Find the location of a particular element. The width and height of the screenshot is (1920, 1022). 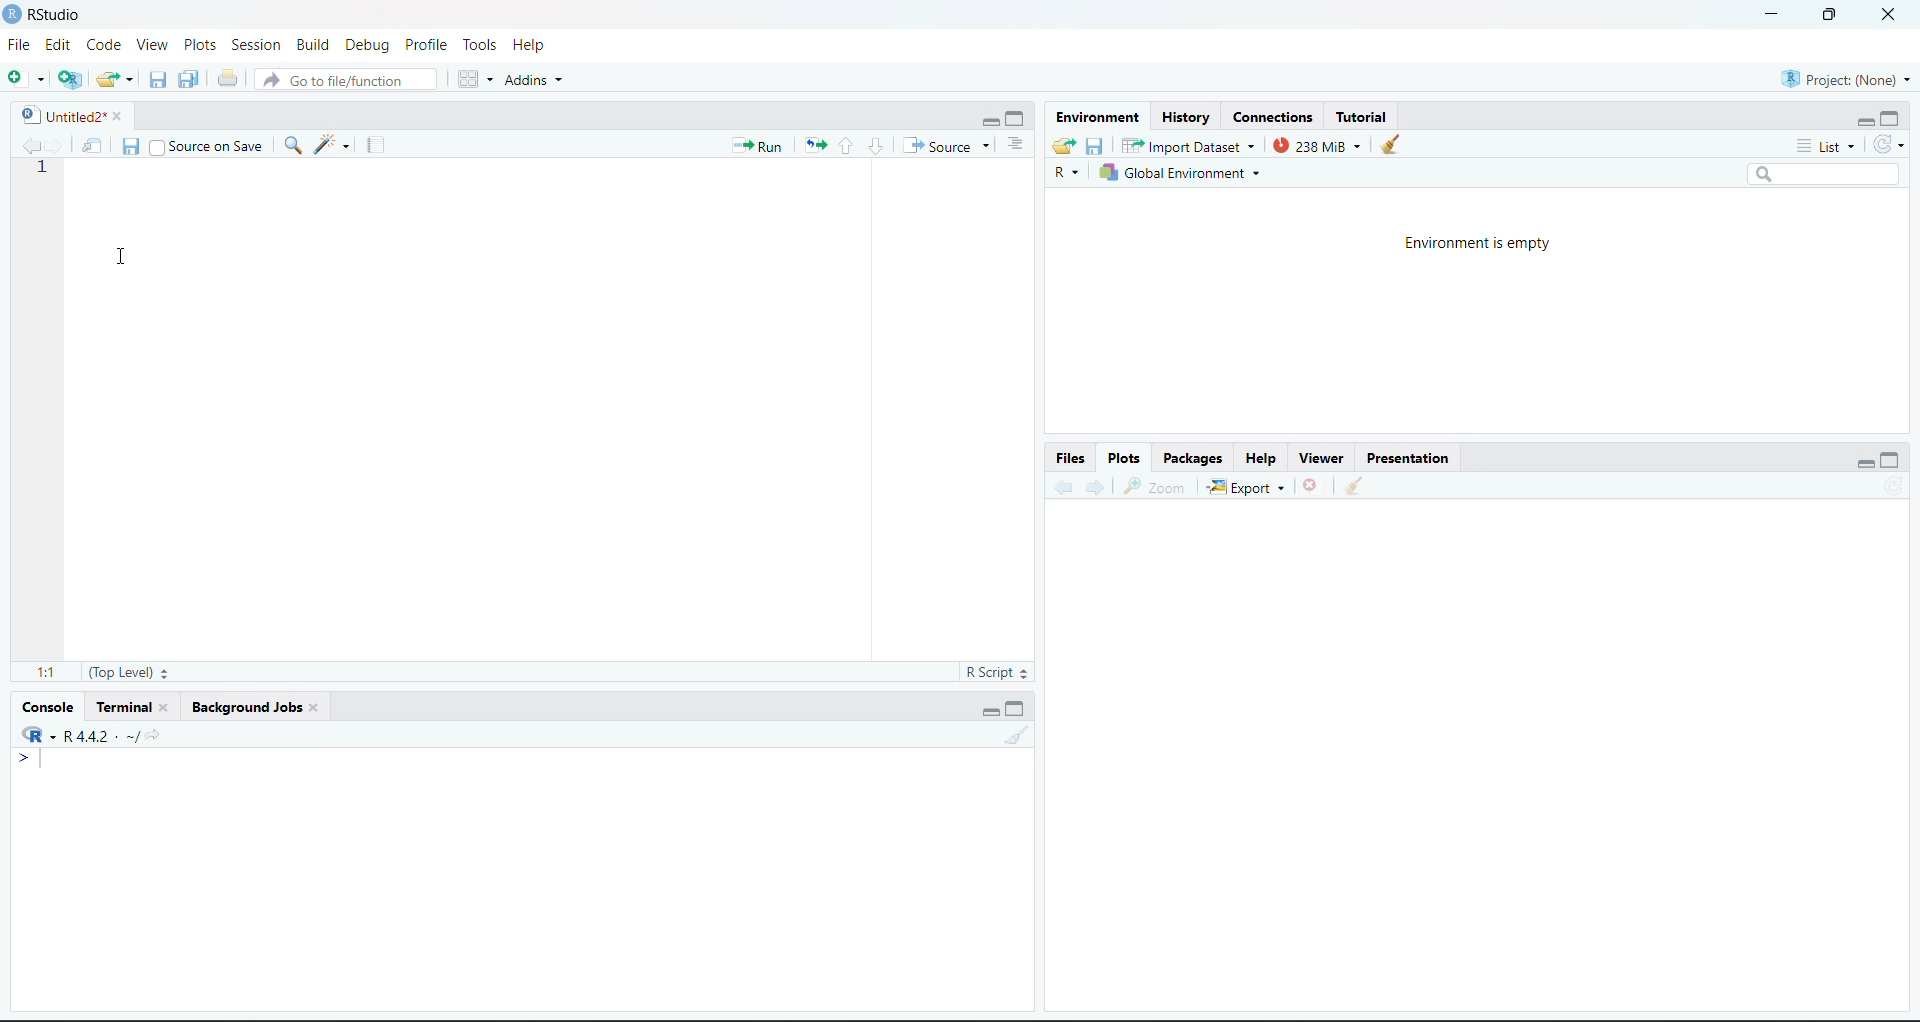

Build is located at coordinates (312, 44).